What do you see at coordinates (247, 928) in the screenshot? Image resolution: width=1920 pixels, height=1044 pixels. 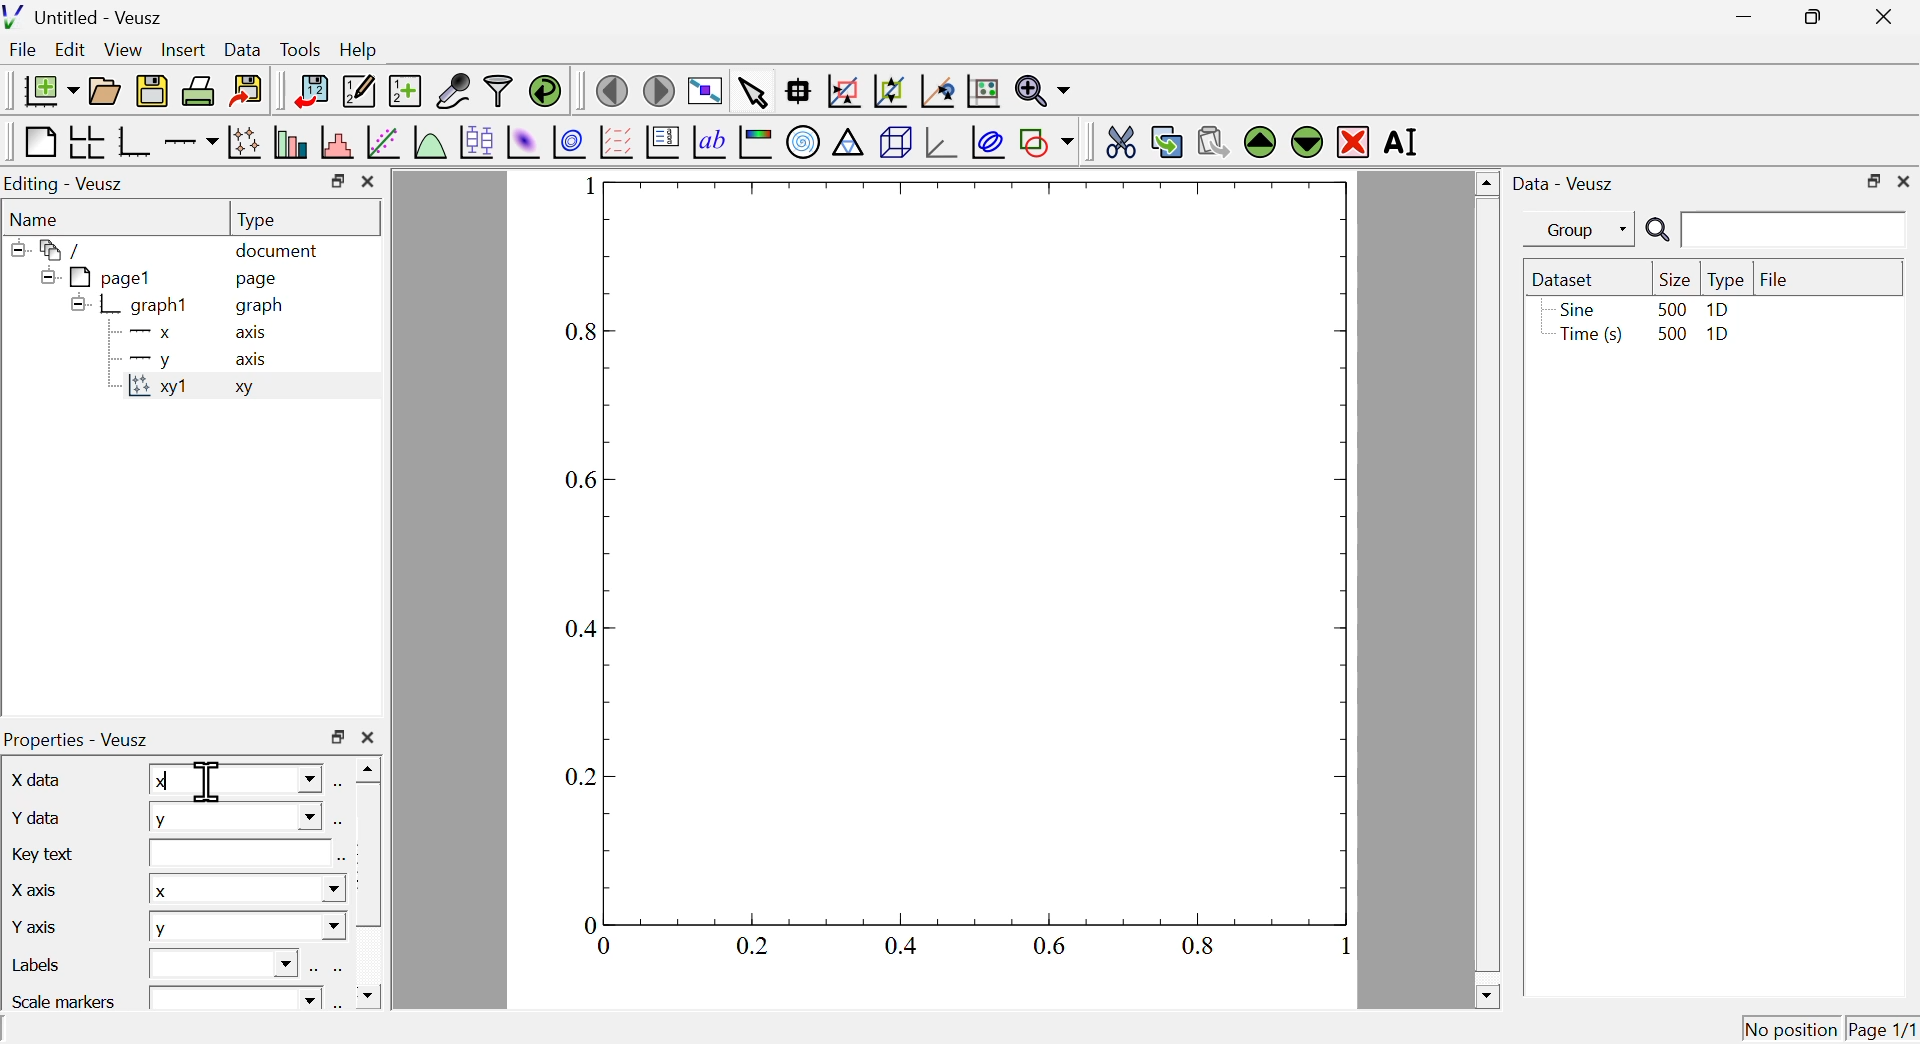 I see `y` at bounding box center [247, 928].